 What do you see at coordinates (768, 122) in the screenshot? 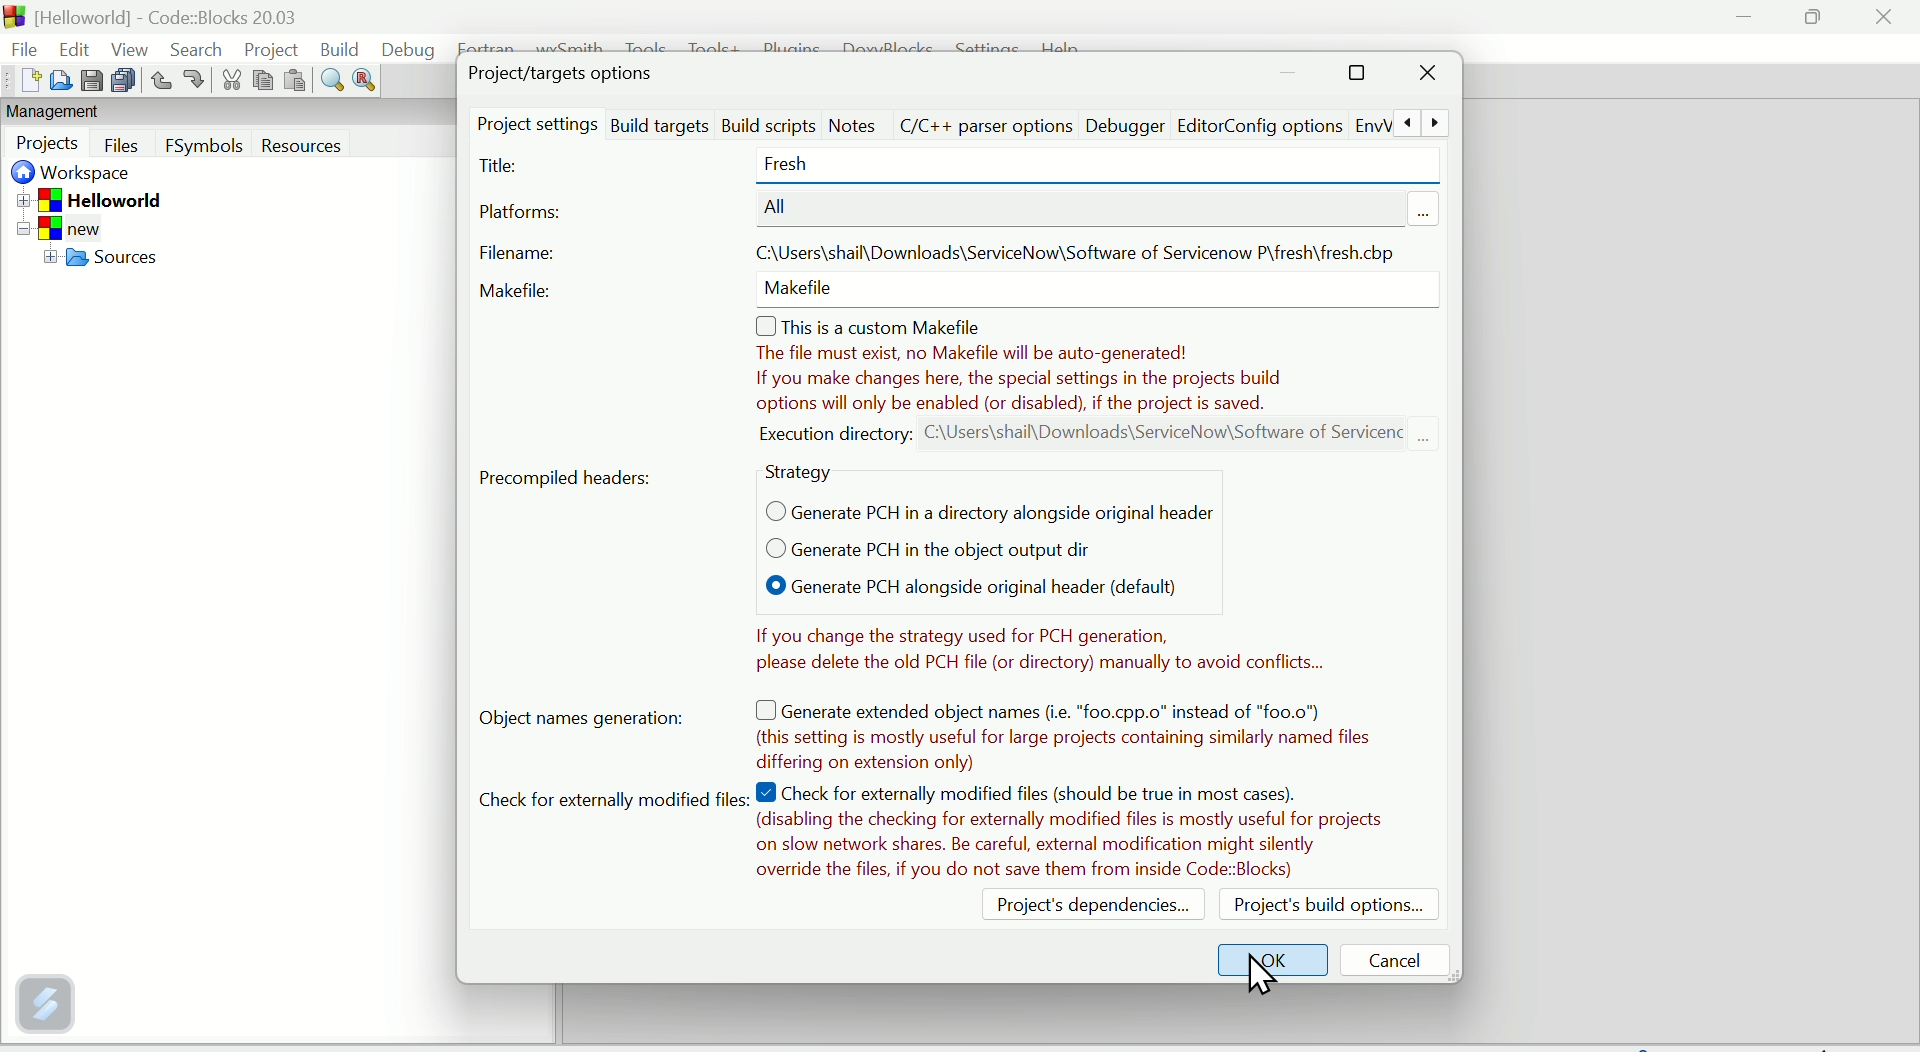
I see `Build scripts` at bounding box center [768, 122].